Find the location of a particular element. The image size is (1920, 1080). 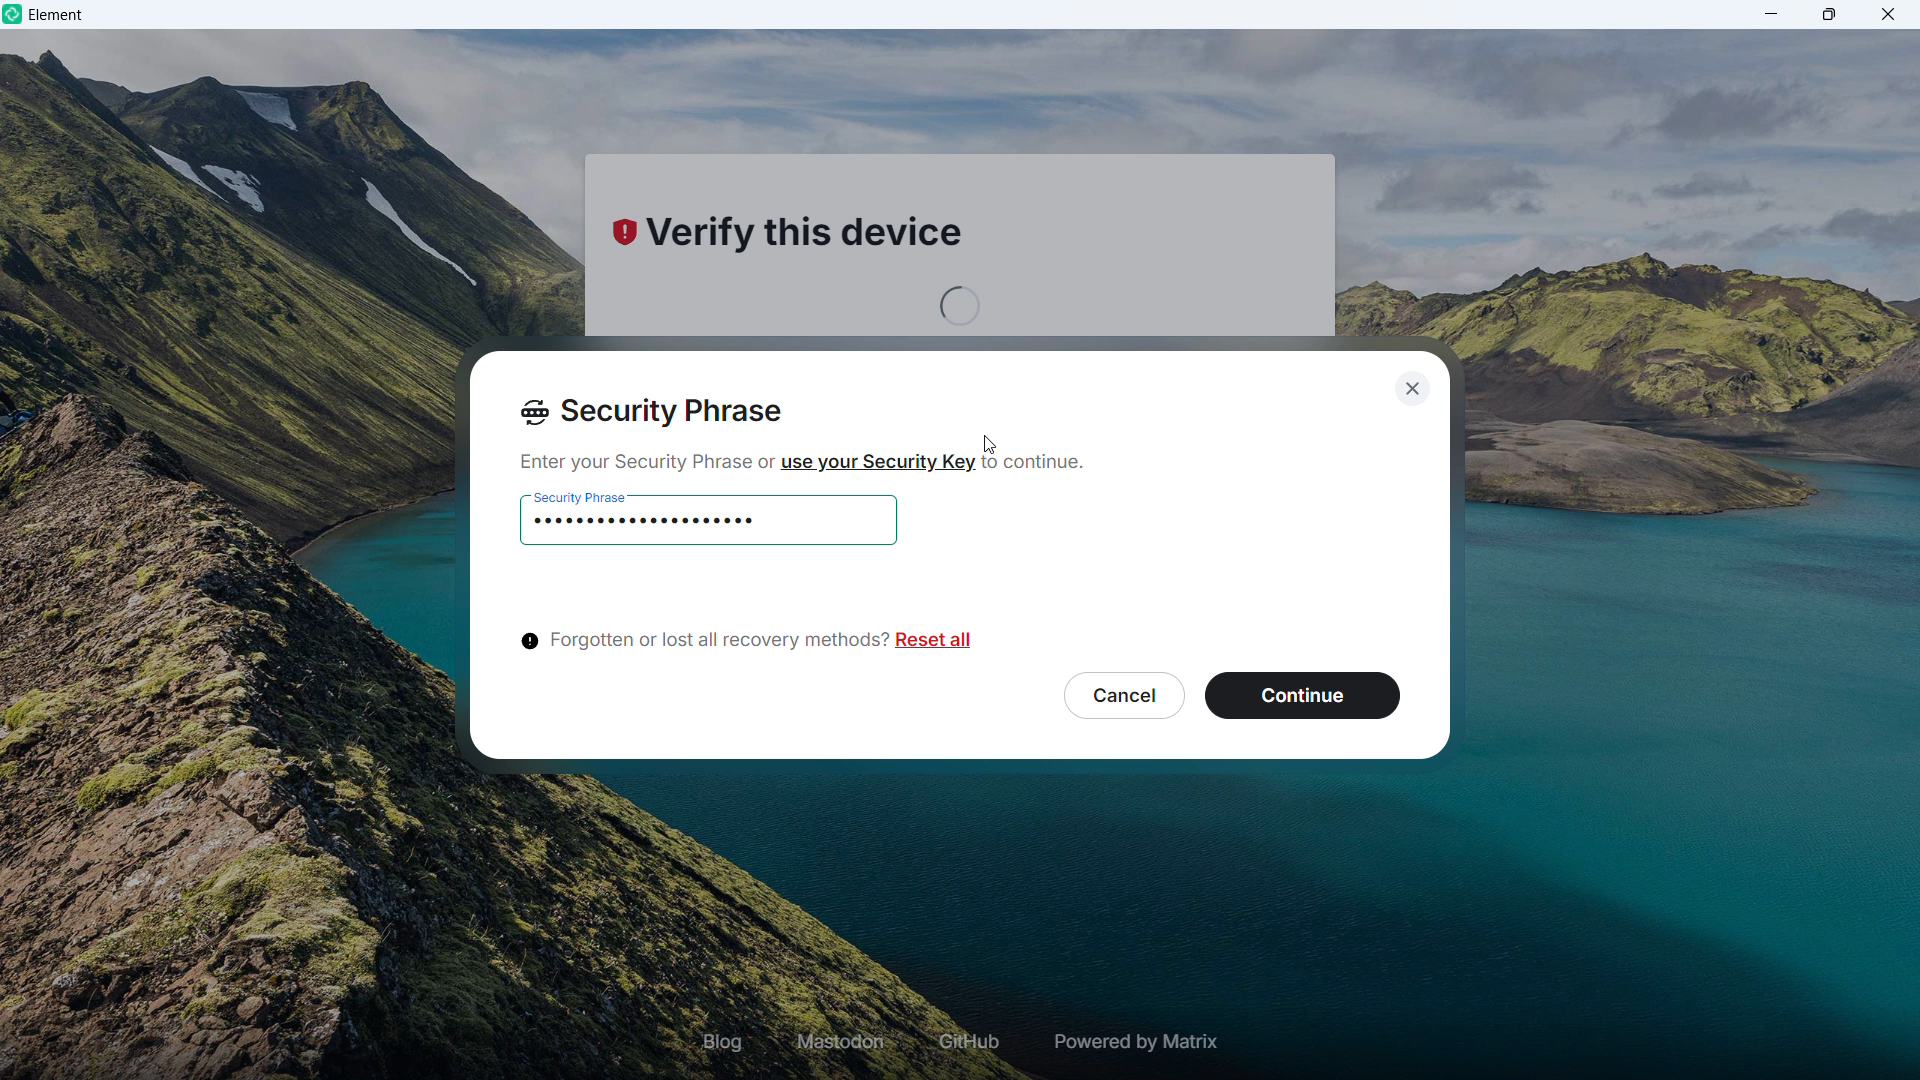

Security phrase typed in  is located at coordinates (653, 520).